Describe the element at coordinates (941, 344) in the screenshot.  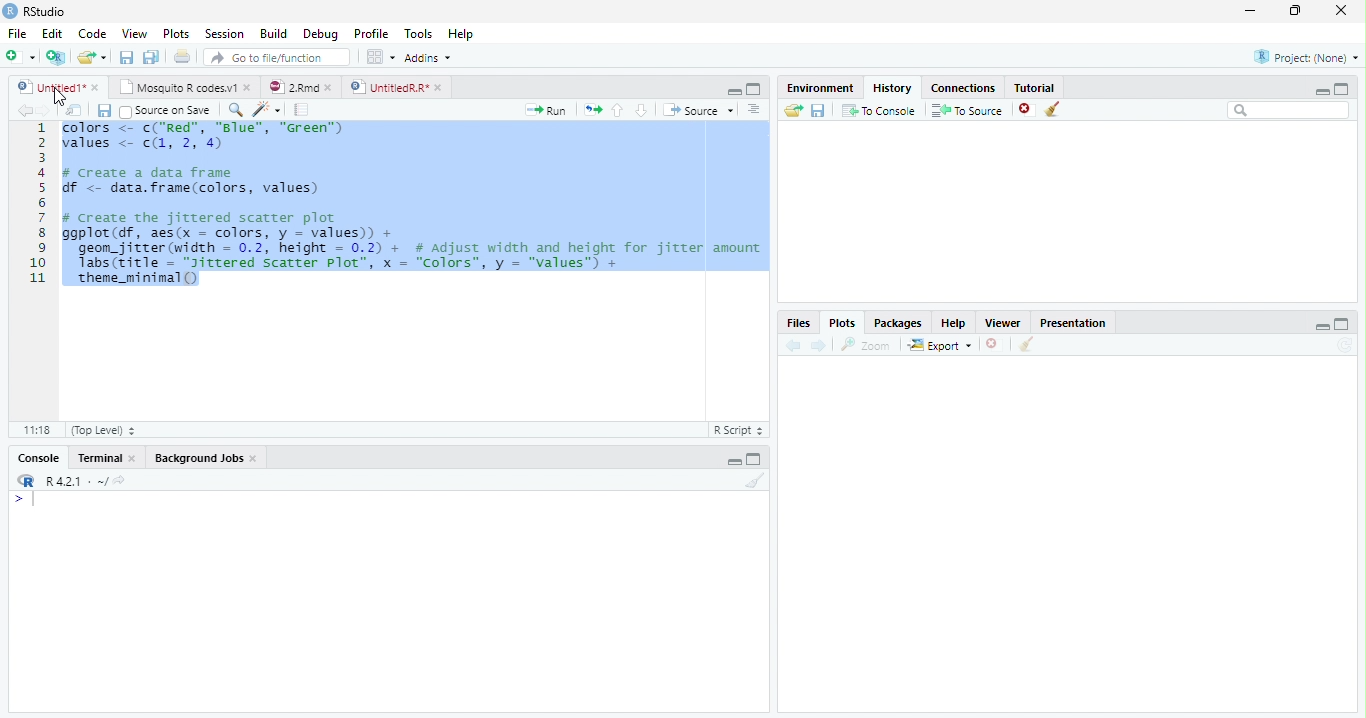
I see `Export` at that location.